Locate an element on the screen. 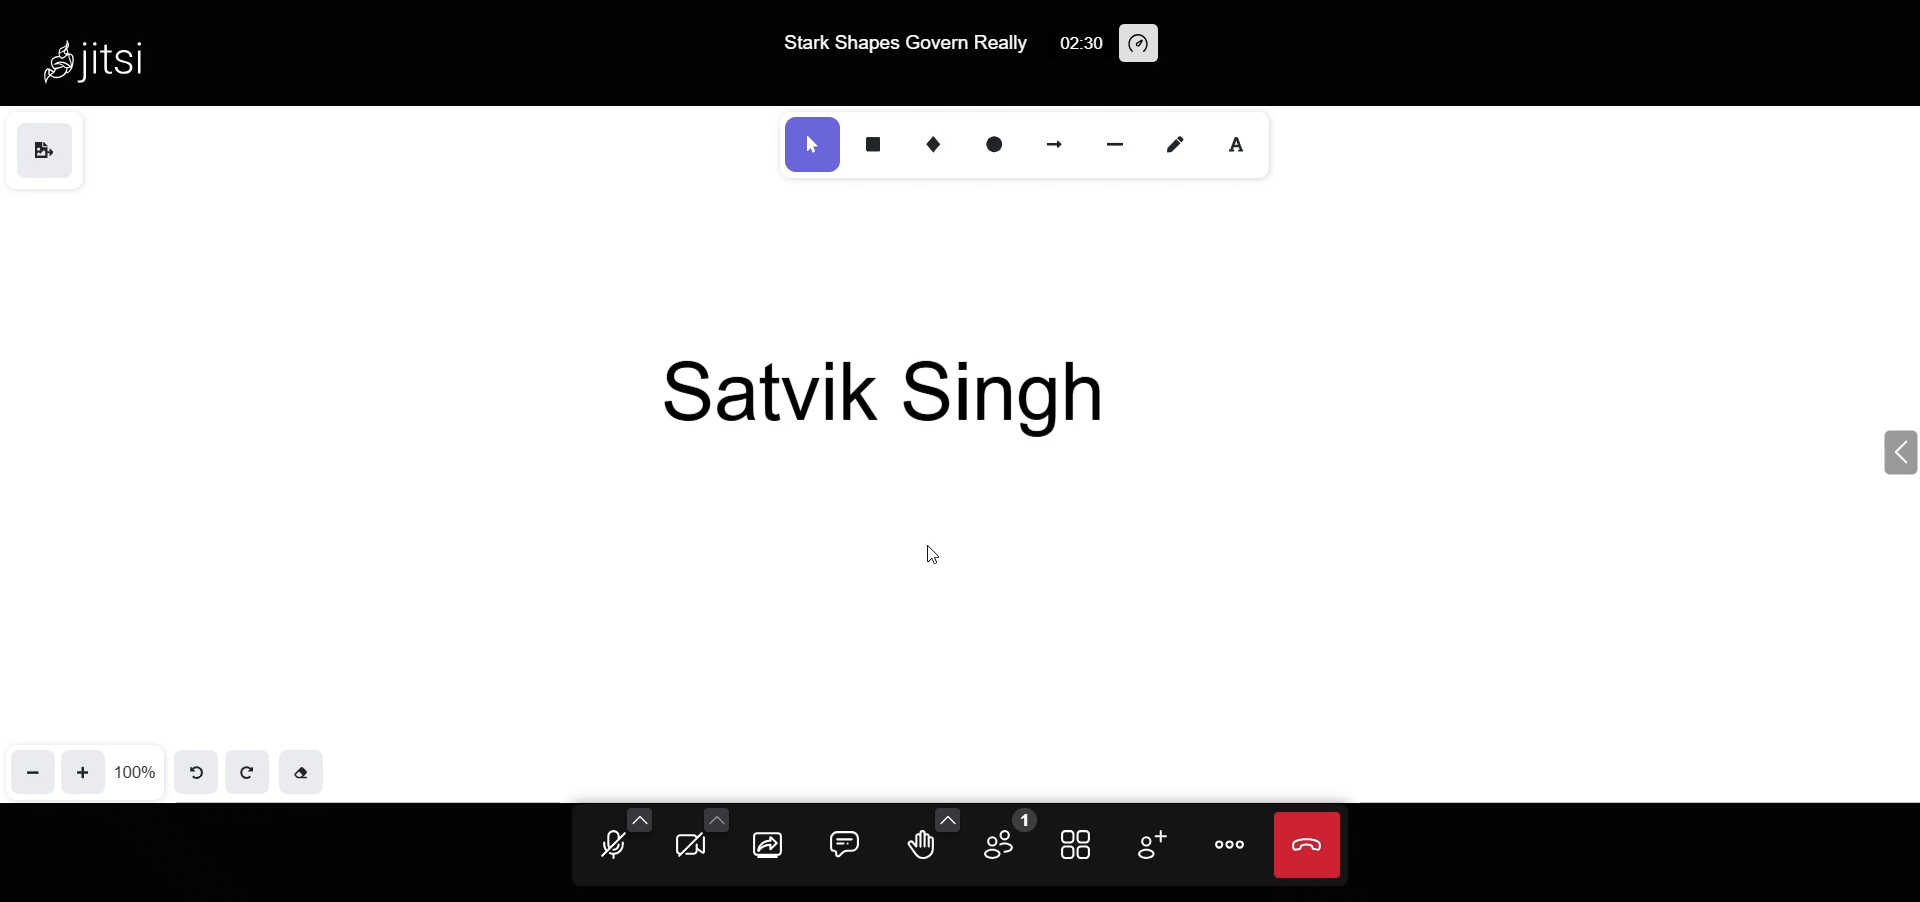 The image size is (1920, 902). Jitsi is located at coordinates (100, 52).